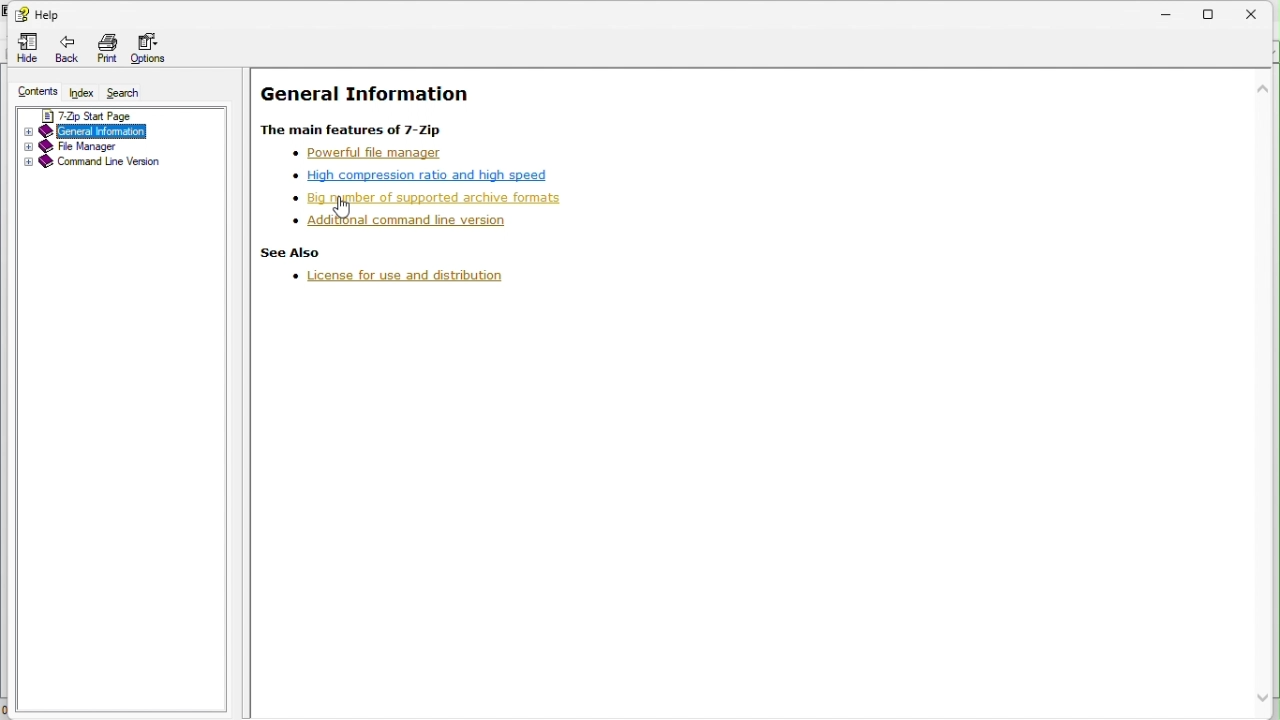 This screenshot has width=1280, height=720. Describe the element at coordinates (131, 92) in the screenshot. I see `Search search` at that location.